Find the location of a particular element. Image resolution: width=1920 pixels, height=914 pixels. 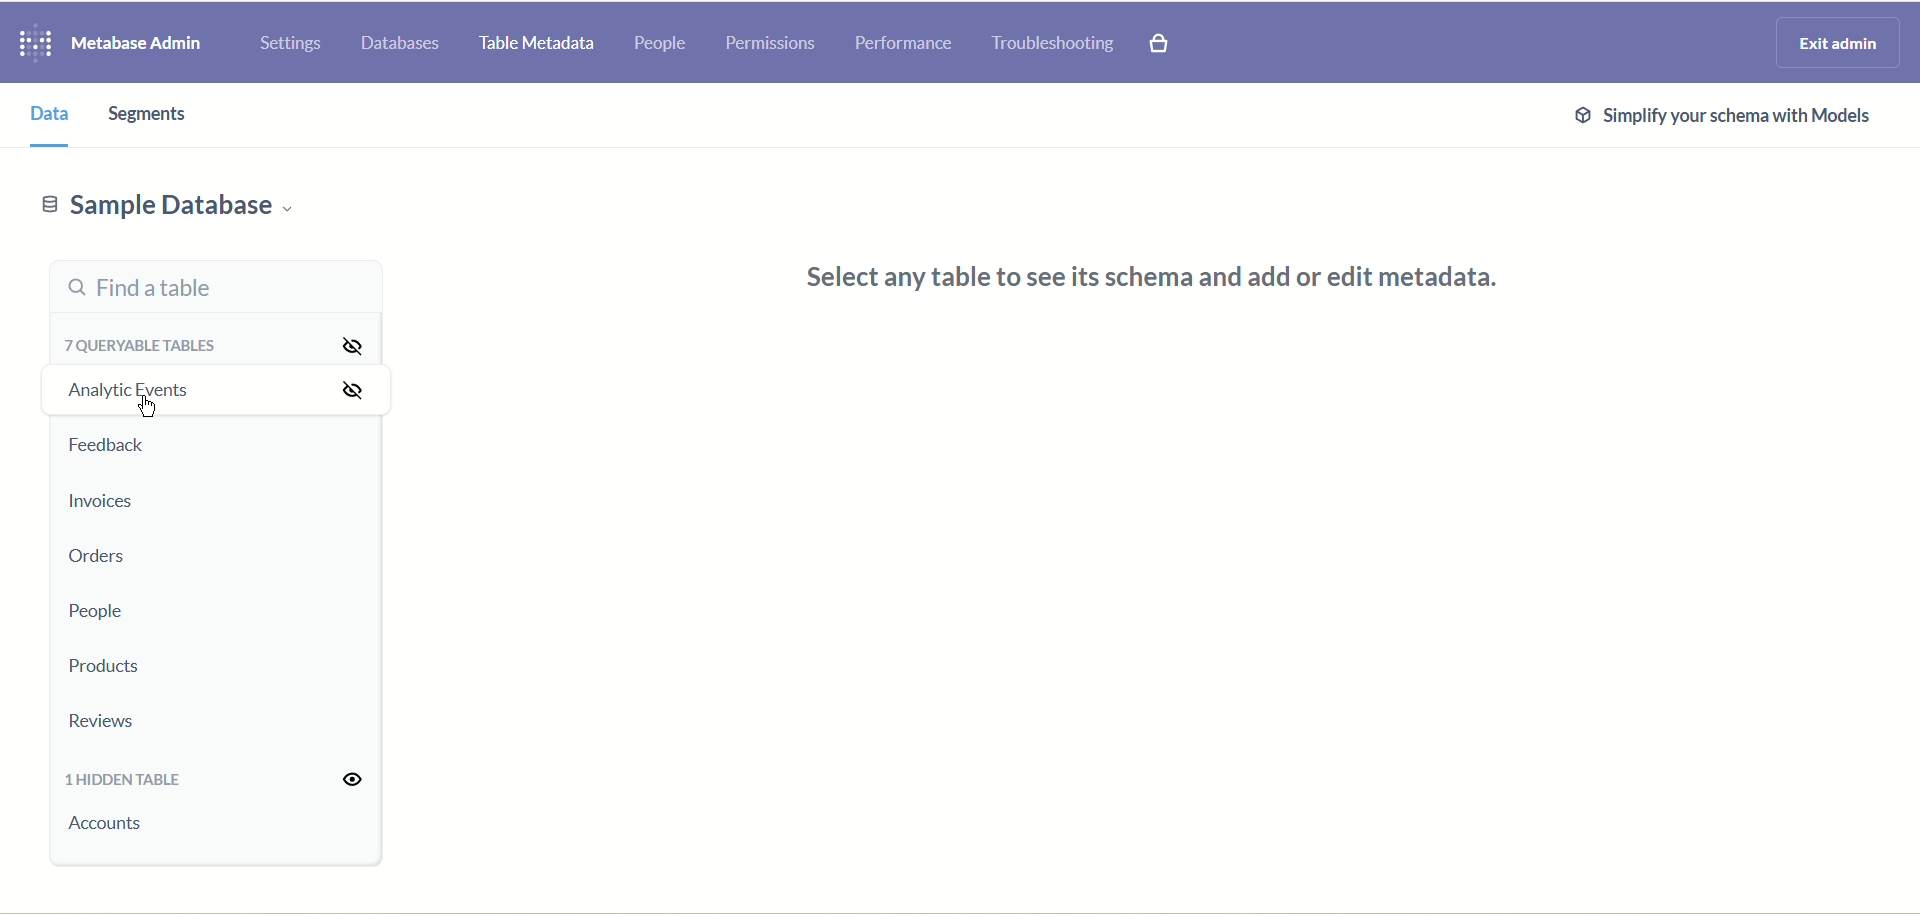

cursor is located at coordinates (152, 408).